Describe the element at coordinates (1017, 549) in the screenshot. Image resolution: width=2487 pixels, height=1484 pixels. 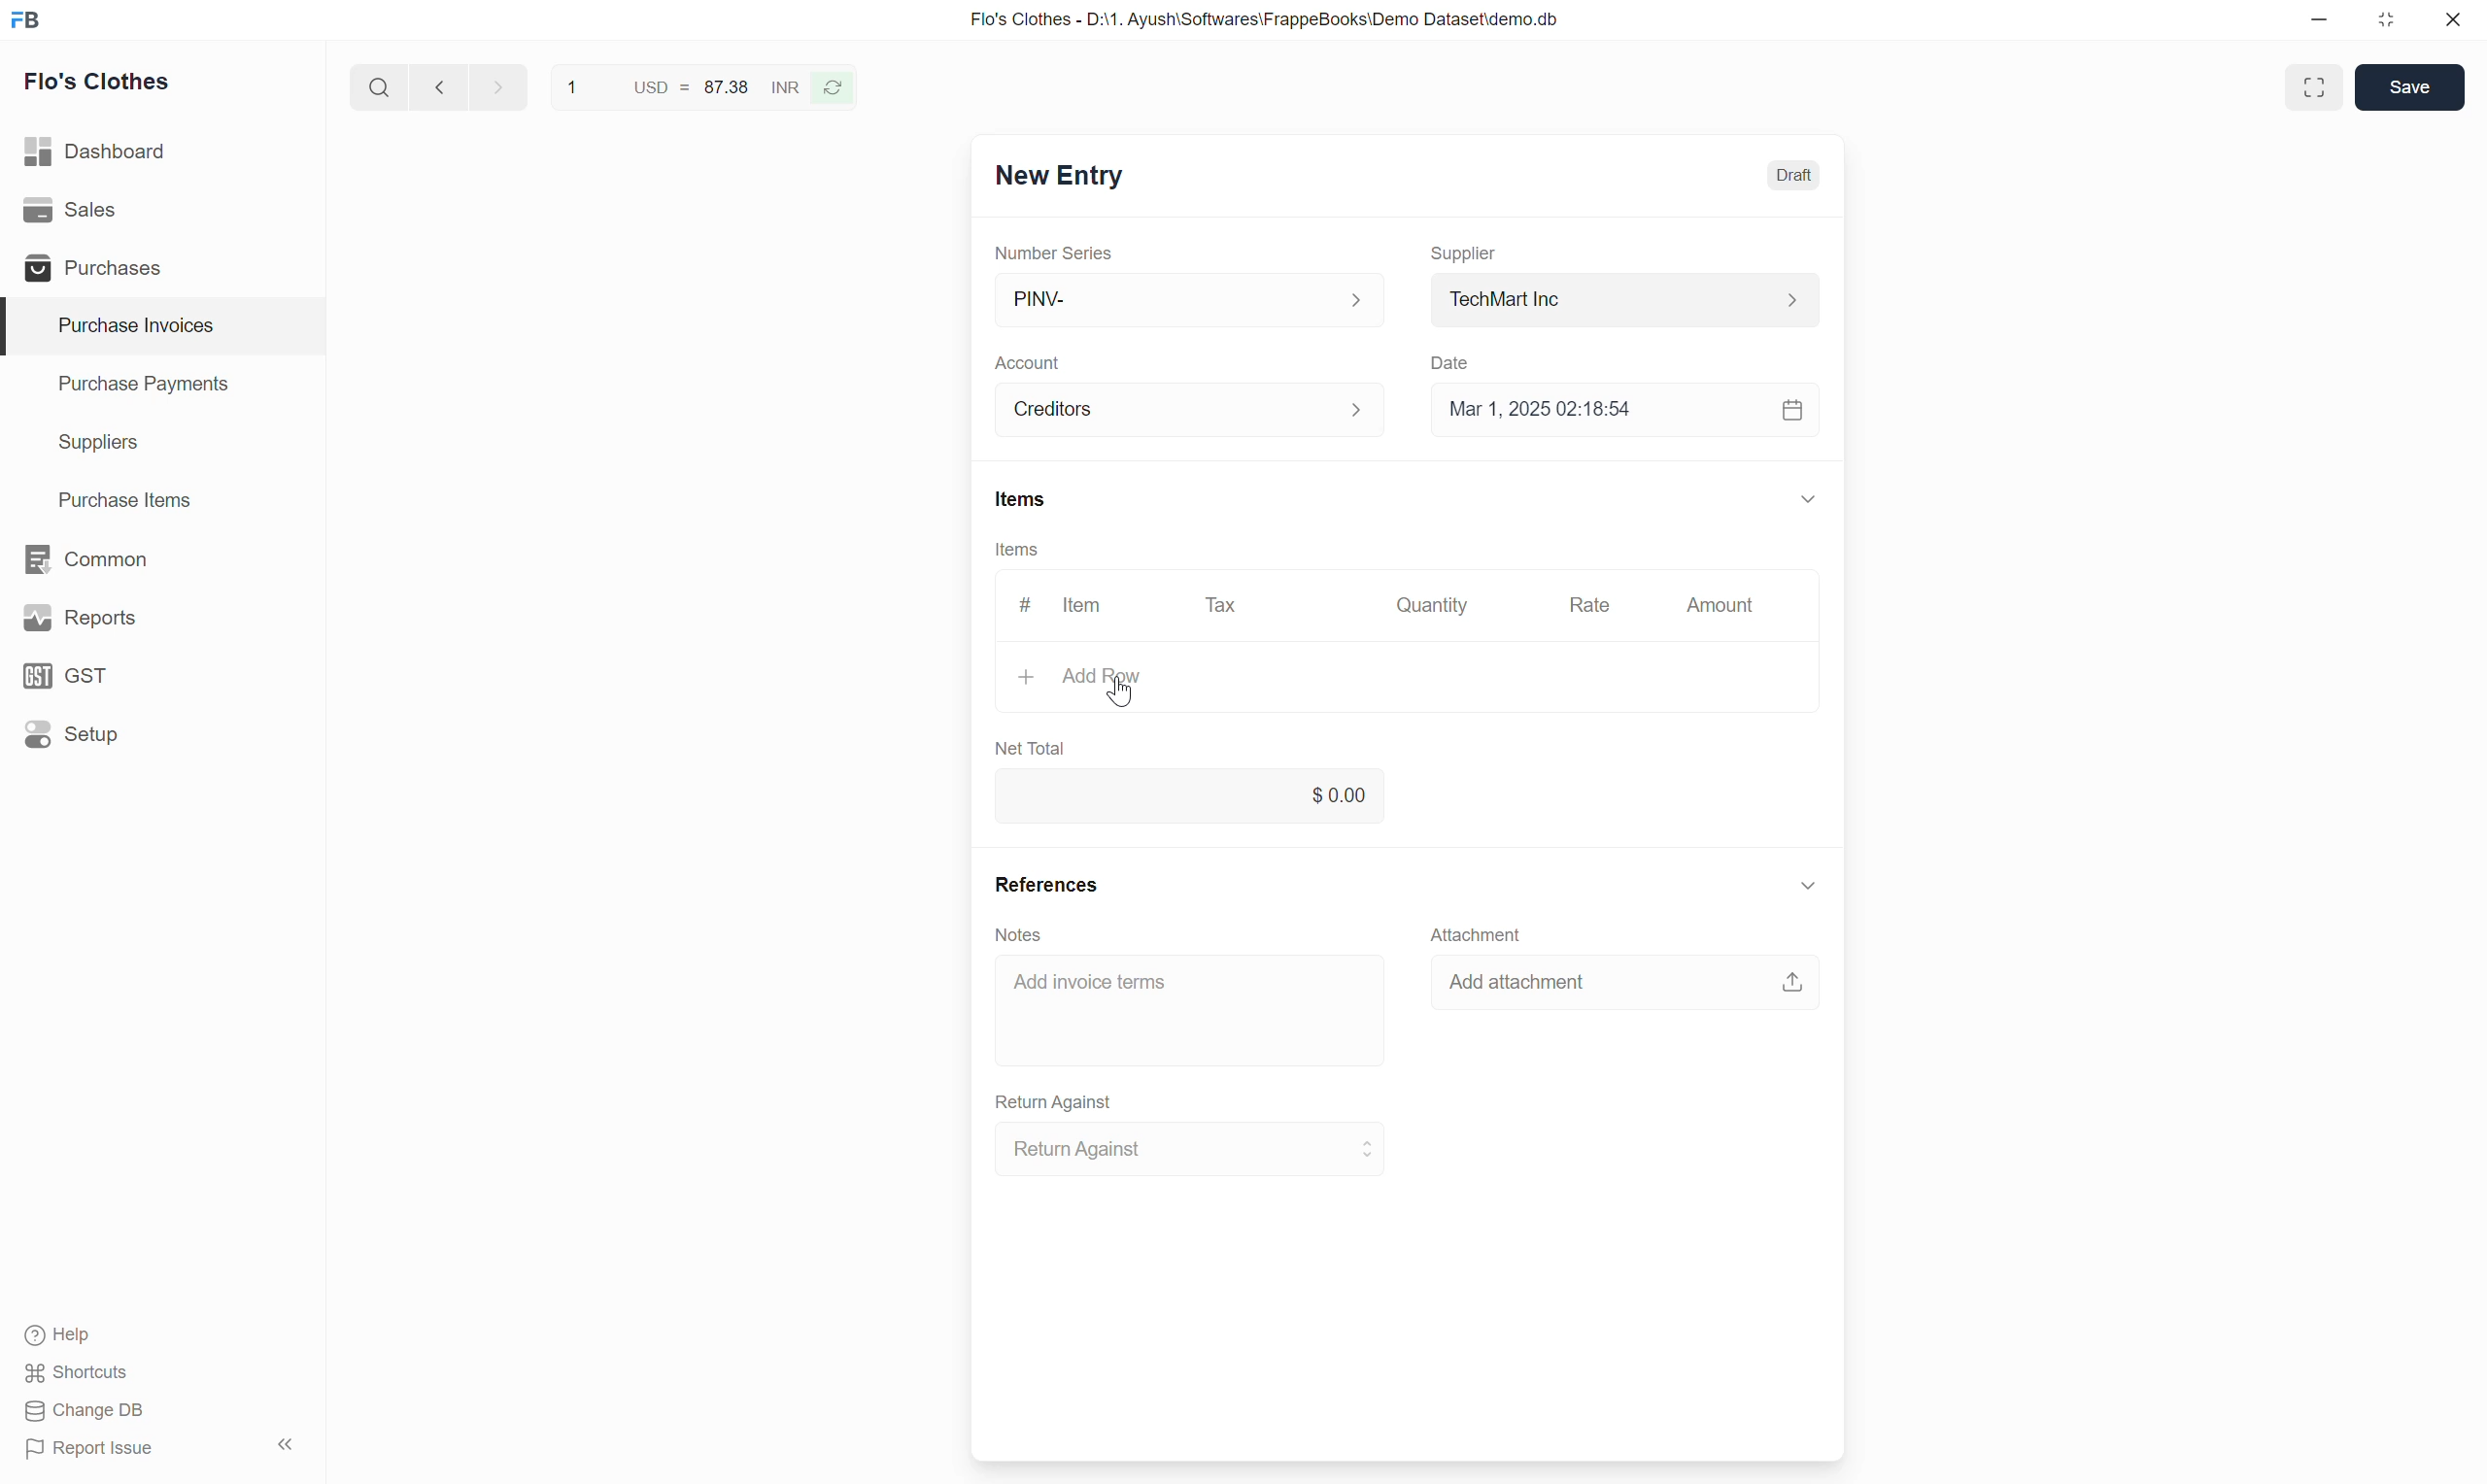
I see `Items` at that location.